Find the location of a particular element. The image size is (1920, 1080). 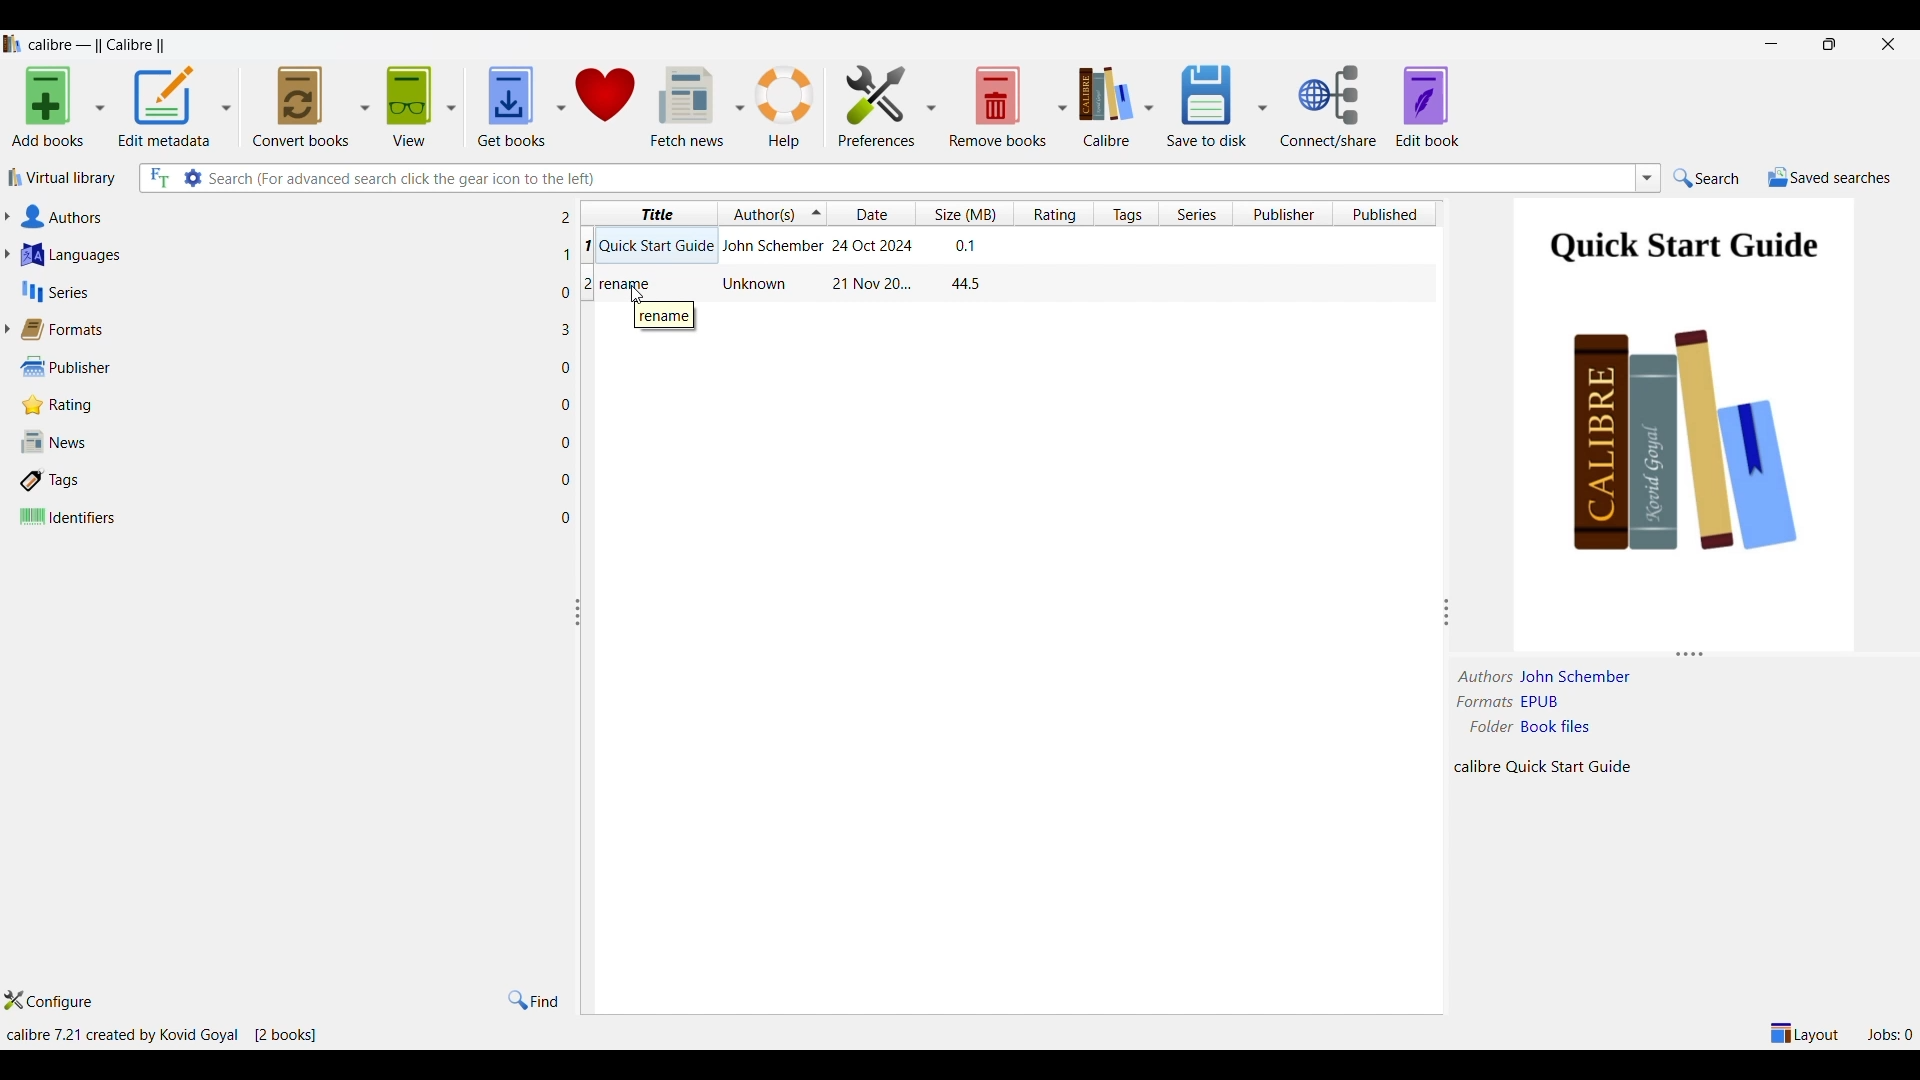

Preference options is located at coordinates (932, 105).